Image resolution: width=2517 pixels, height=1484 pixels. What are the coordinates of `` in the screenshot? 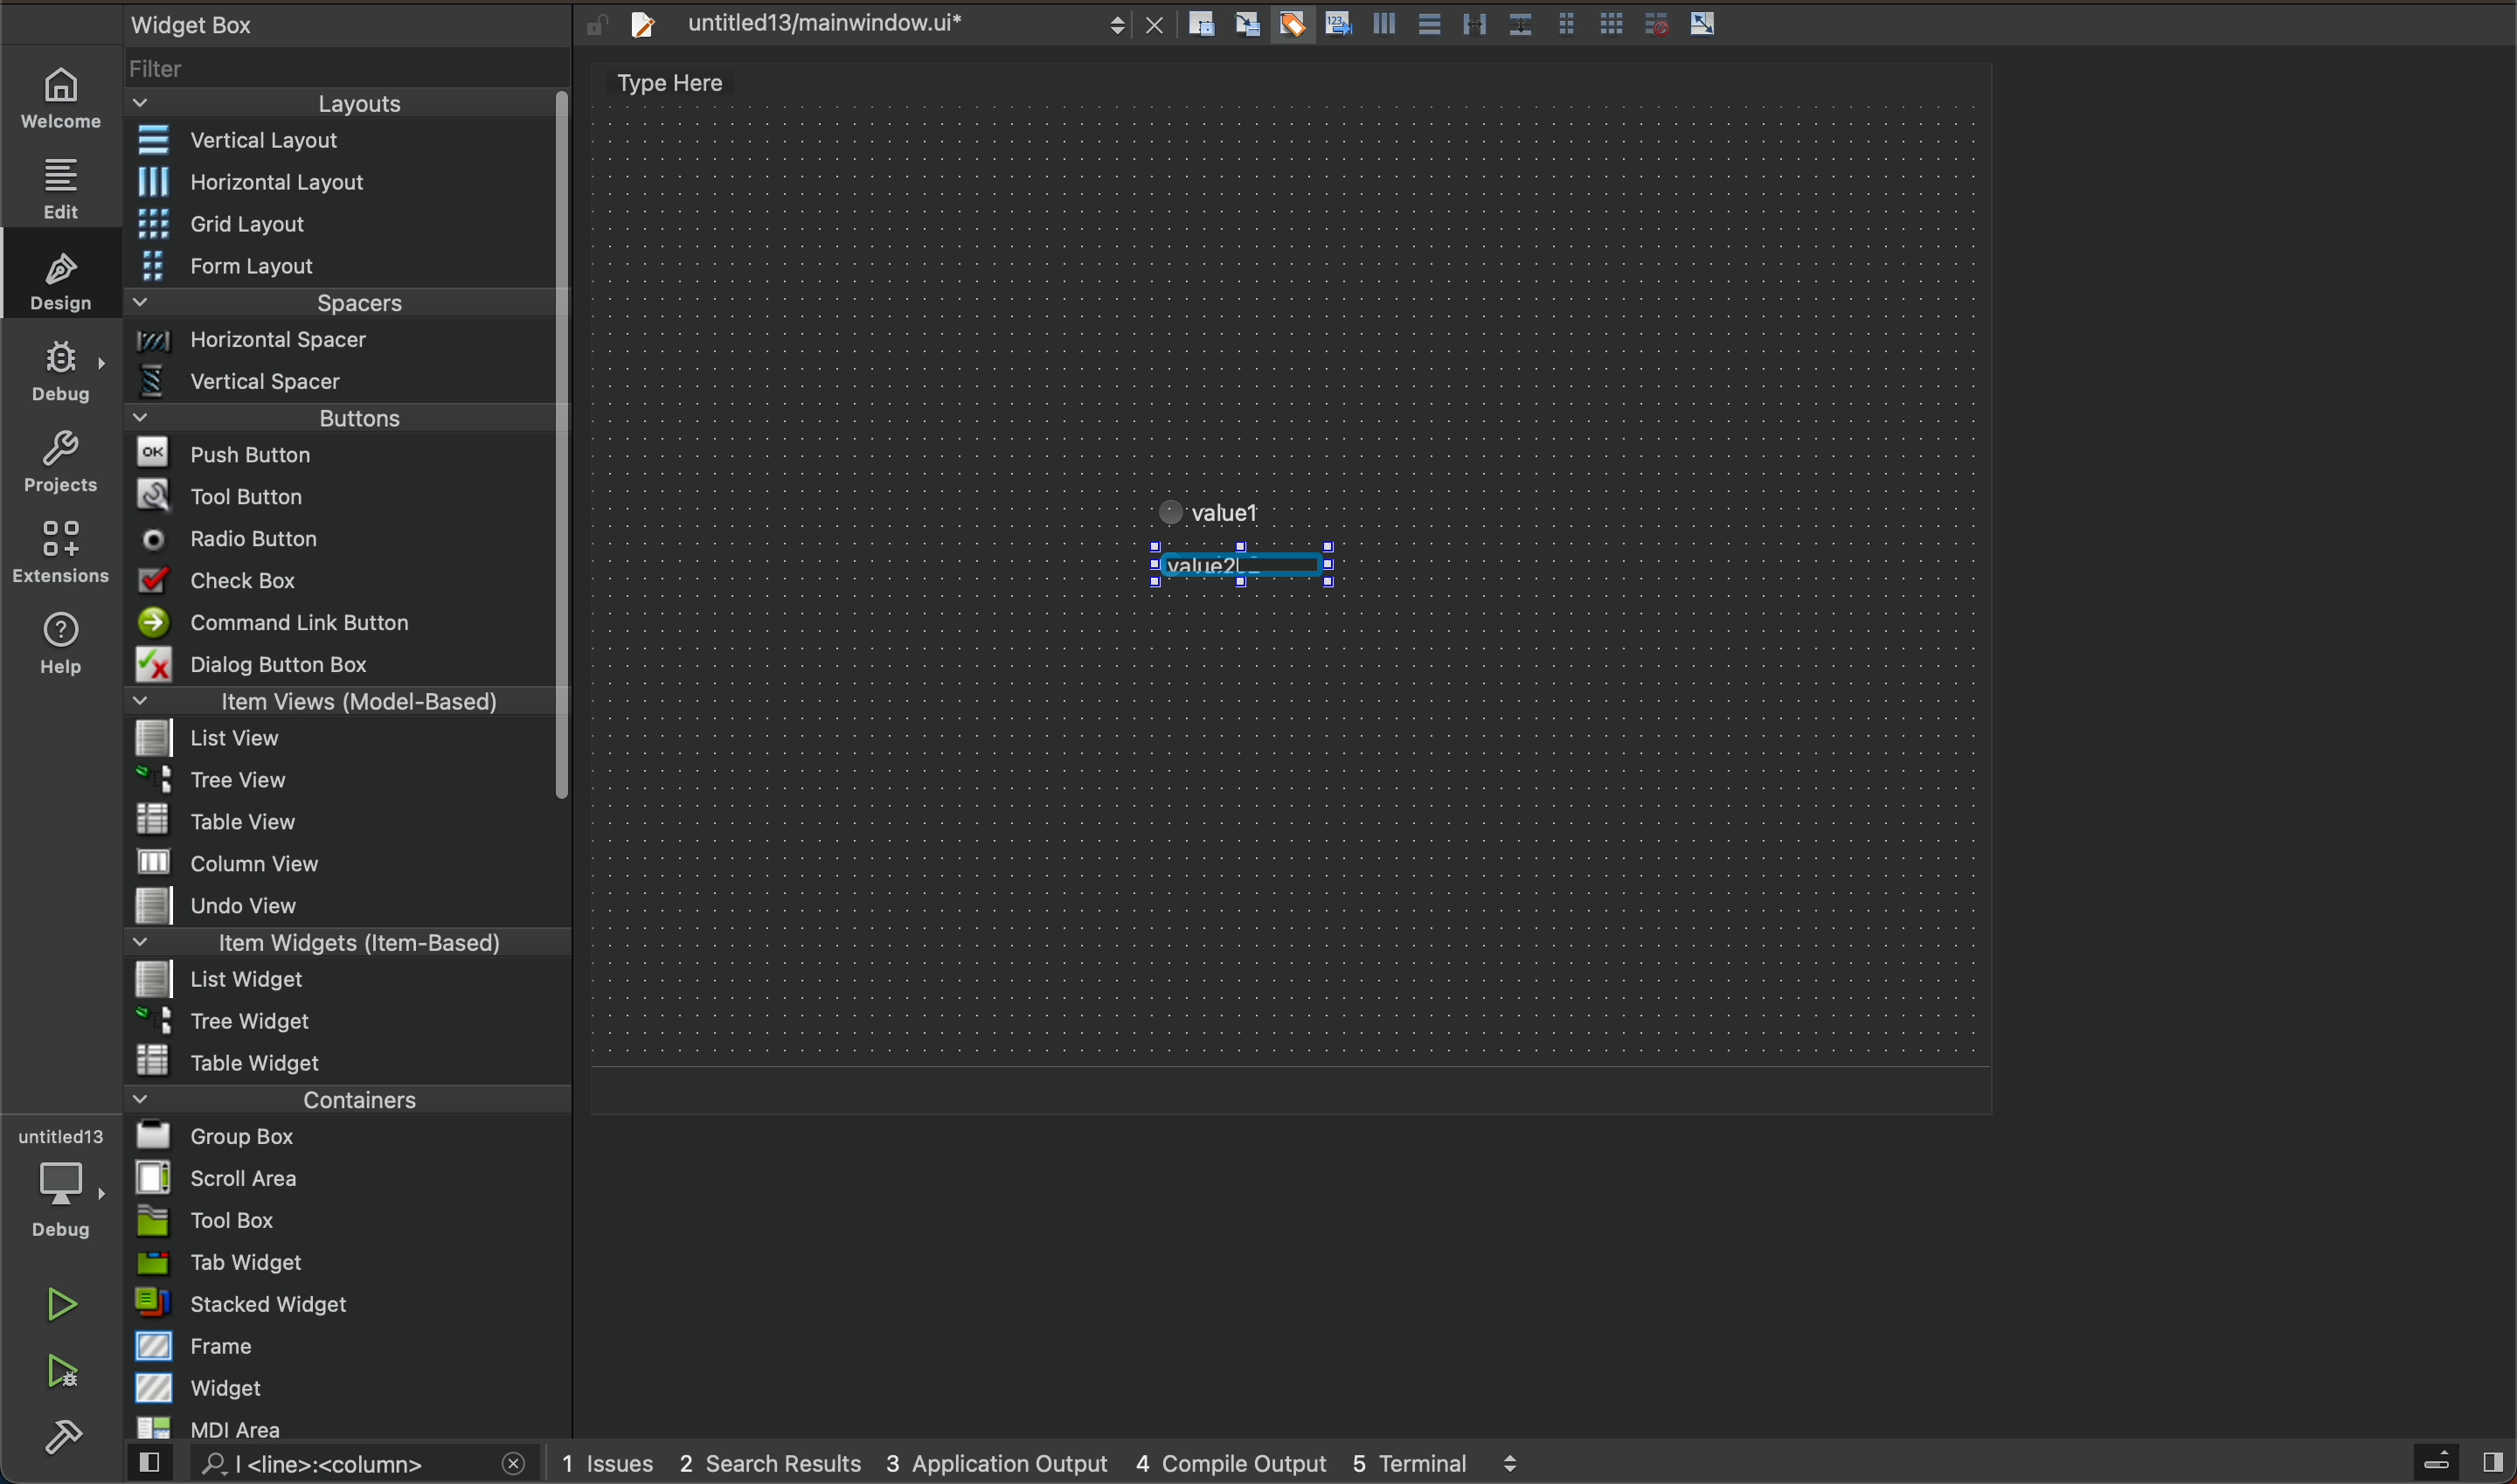 It's located at (1612, 26).